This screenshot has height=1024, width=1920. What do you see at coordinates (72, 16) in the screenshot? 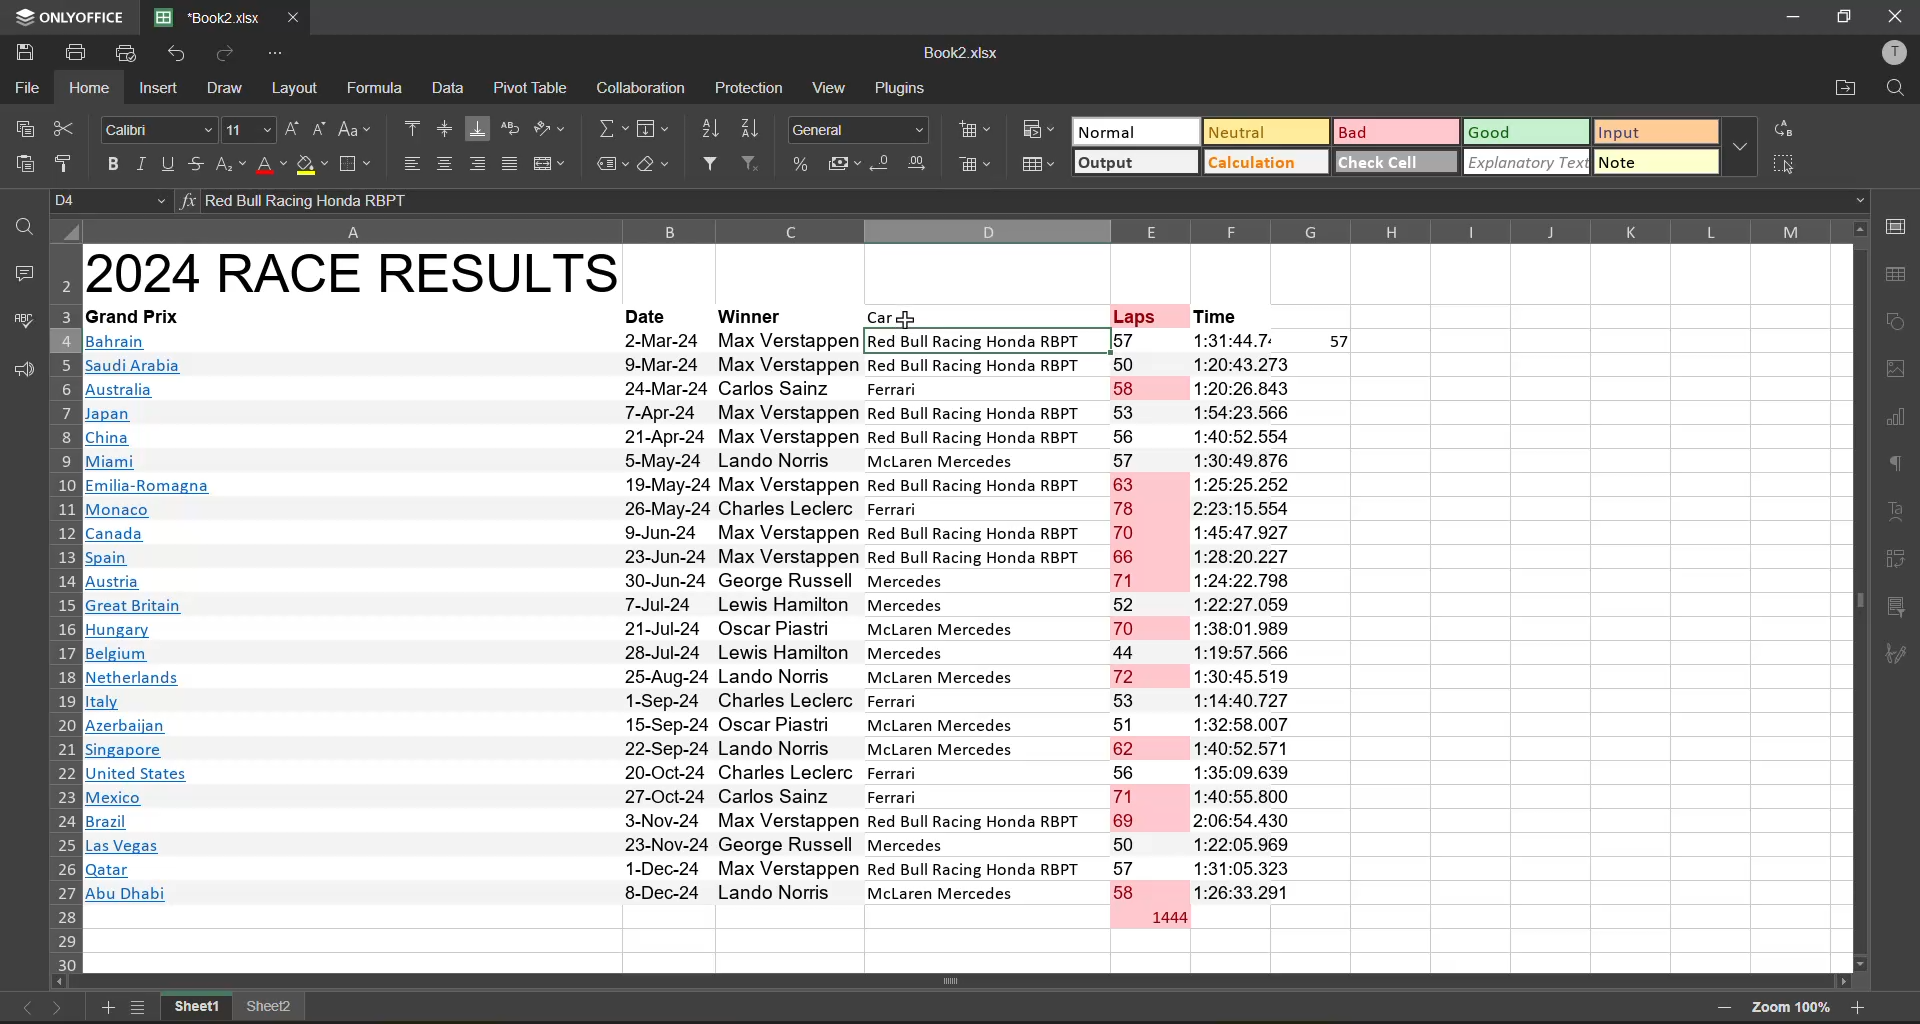
I see `app name` at bounding box center [72, 16].